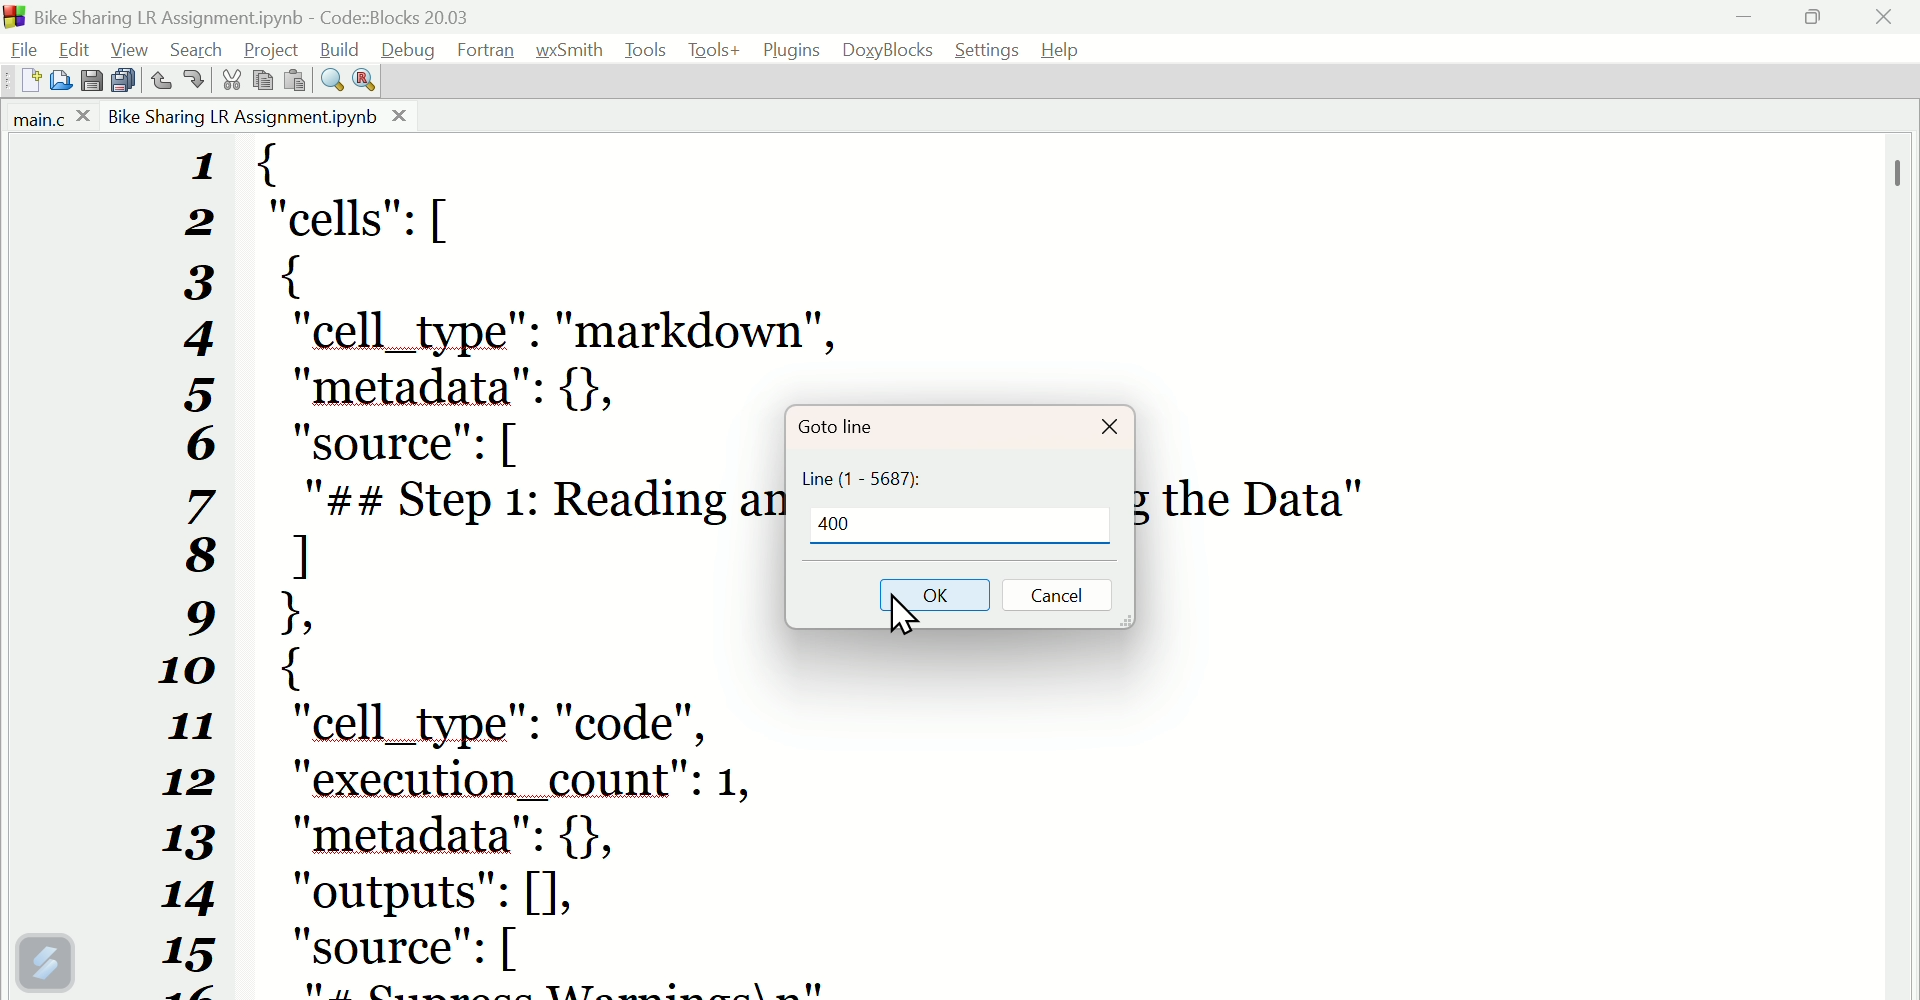 This screenshot has width=1920, height=1000. I want to click on Edit, so click(72, 50).